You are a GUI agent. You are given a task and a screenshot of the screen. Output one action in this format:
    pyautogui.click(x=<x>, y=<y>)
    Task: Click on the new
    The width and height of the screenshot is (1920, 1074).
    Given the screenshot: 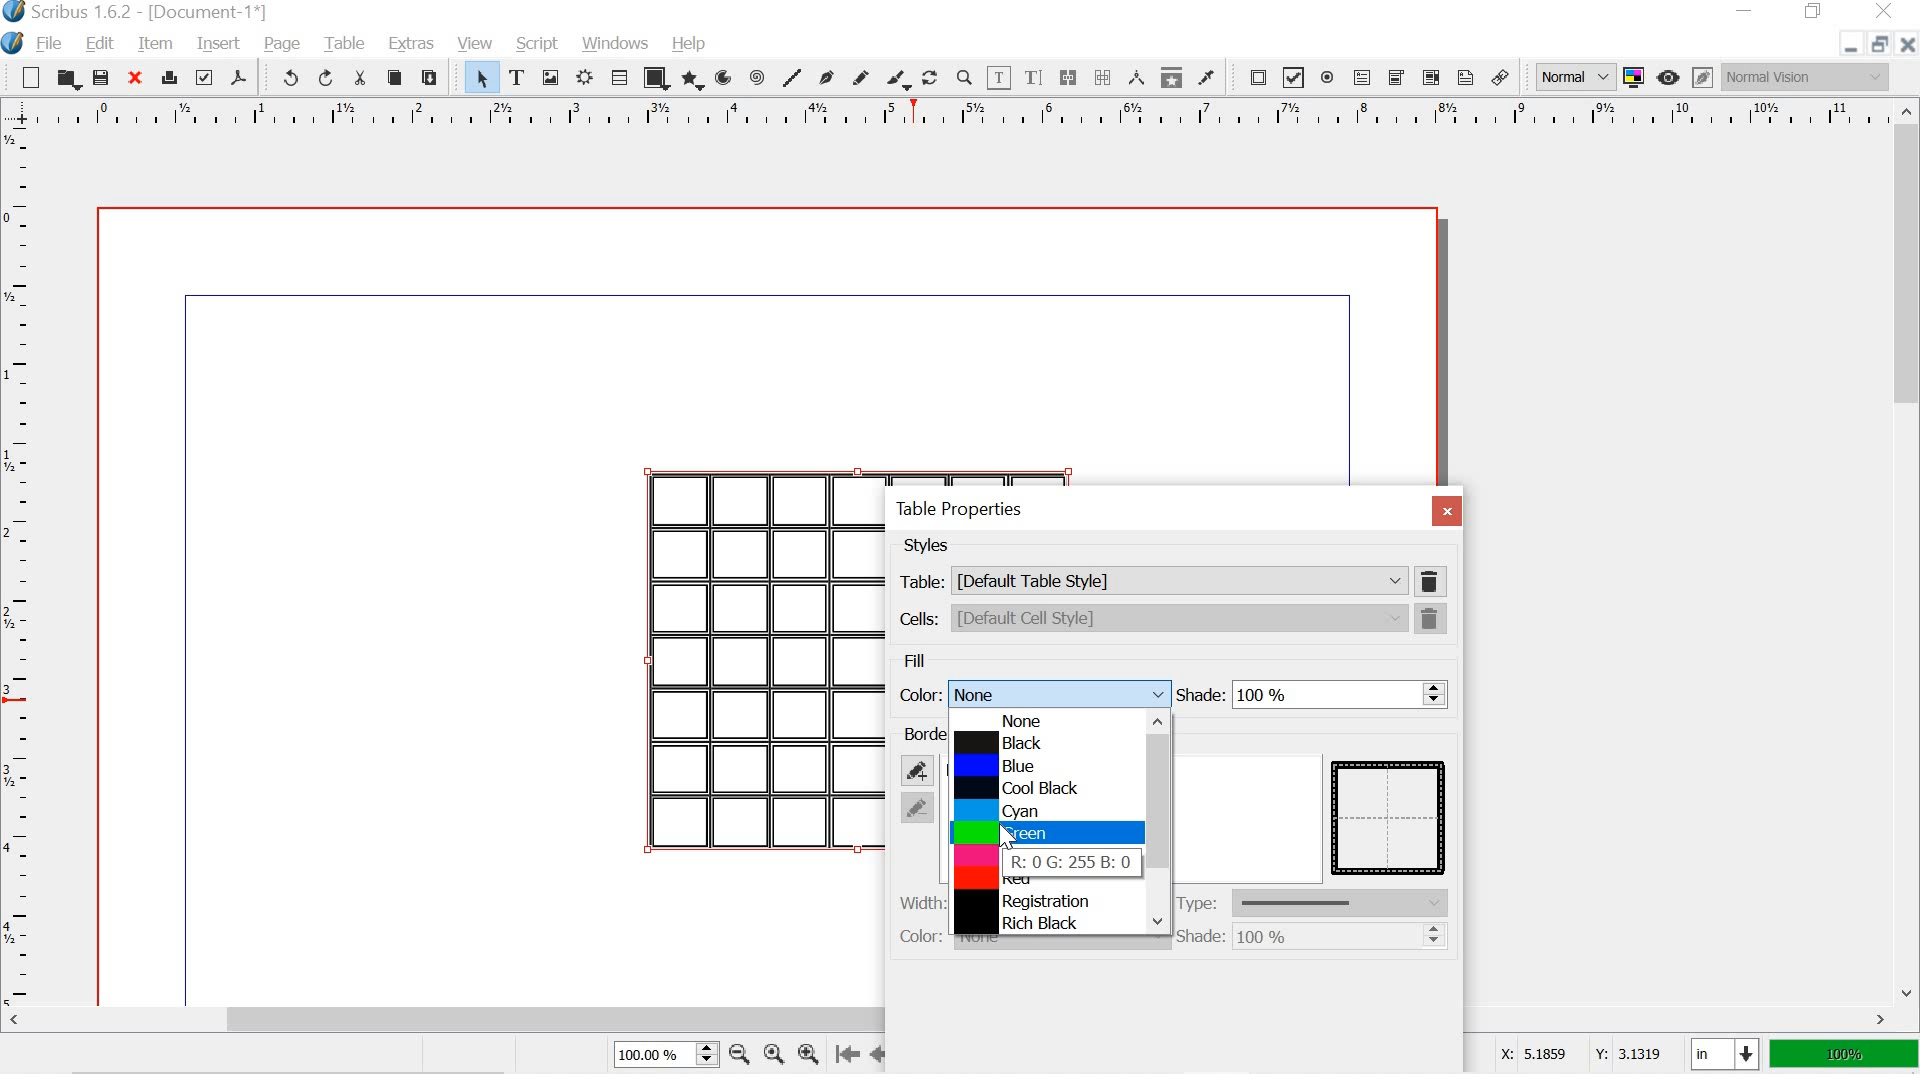 What is the action you would take?
    pyautogui.click(x=29, y=77)
    